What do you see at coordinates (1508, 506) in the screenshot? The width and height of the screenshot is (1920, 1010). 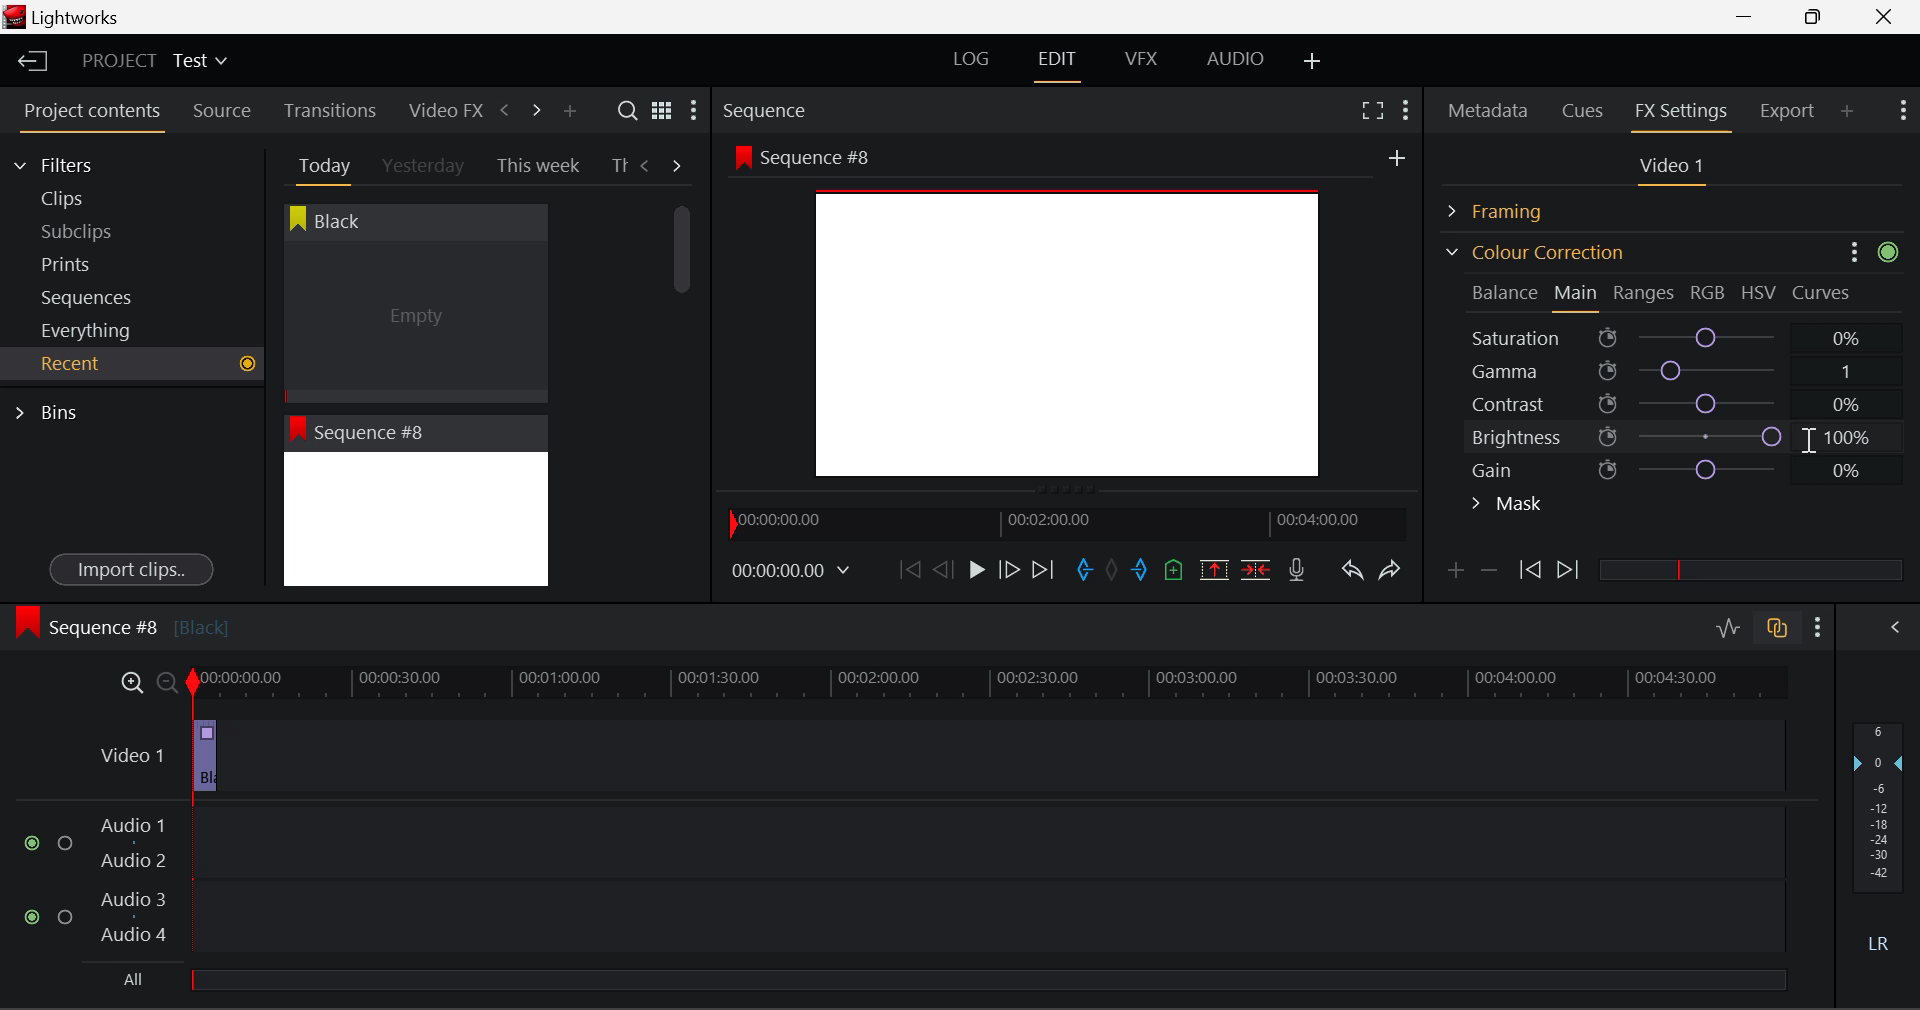 I see `Mask` at bounding box center [1508, 506].